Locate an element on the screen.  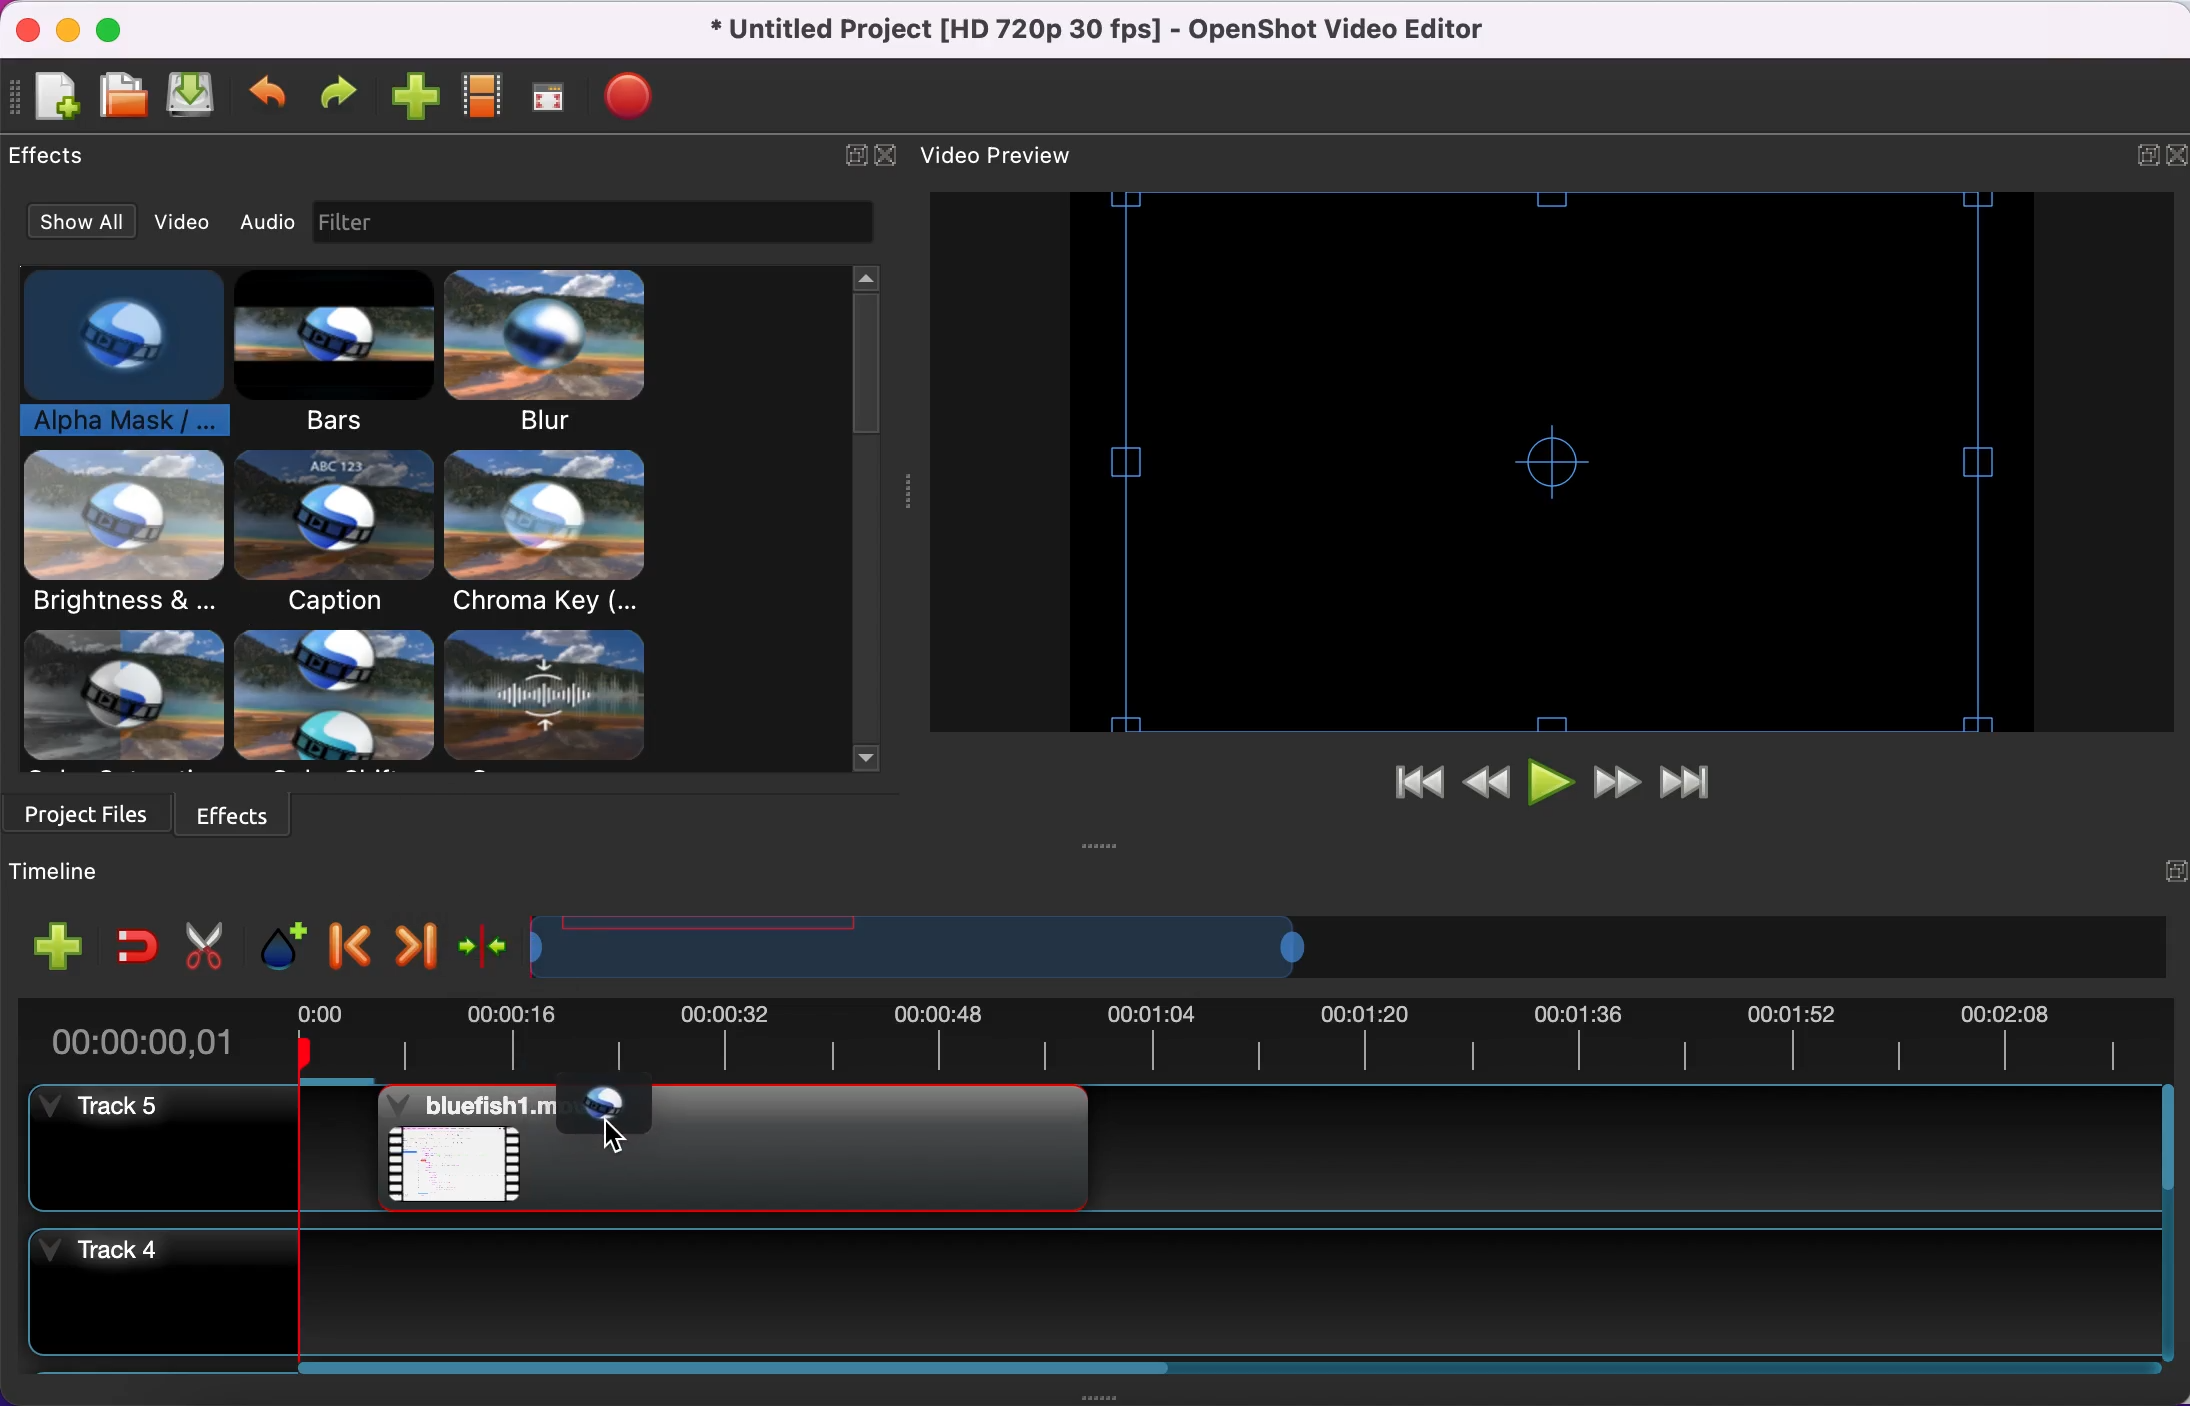
jump to end is located at coordinates (1696, 780).